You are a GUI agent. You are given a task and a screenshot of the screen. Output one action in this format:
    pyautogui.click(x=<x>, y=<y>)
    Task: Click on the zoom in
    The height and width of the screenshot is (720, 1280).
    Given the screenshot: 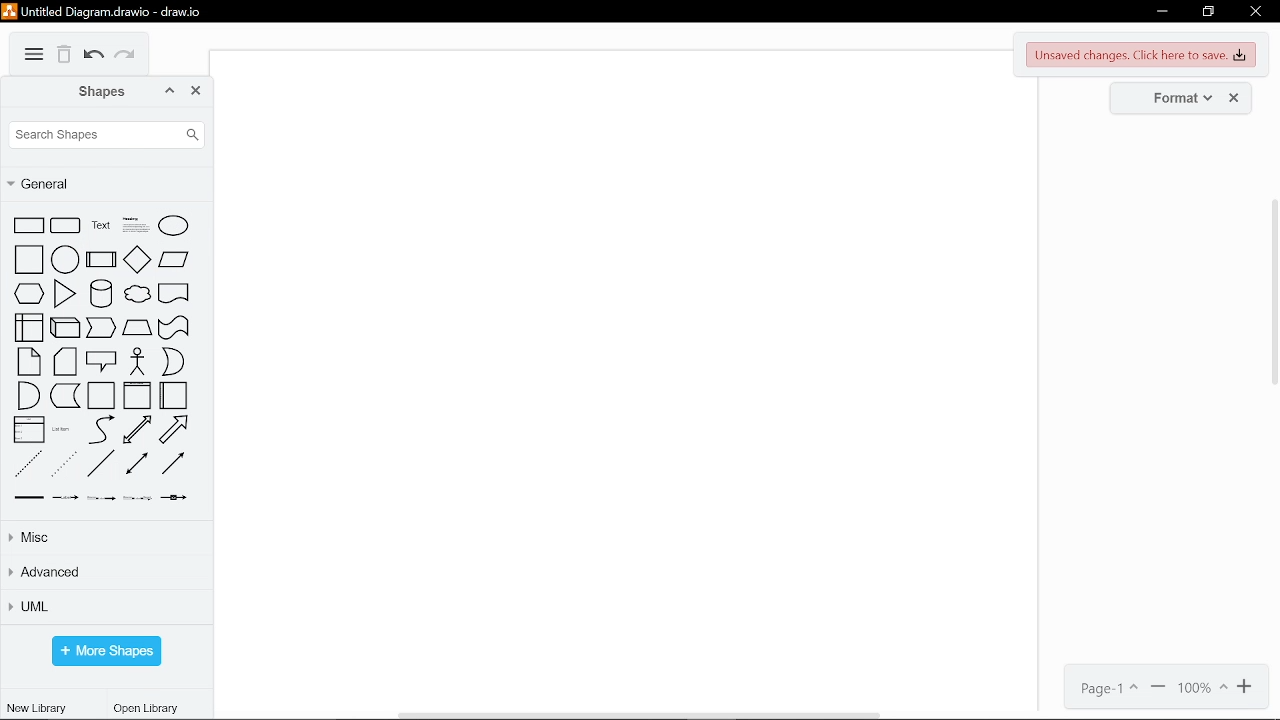 What is the action you would take?
    pyautogui.click(x=1246, y=687)
    